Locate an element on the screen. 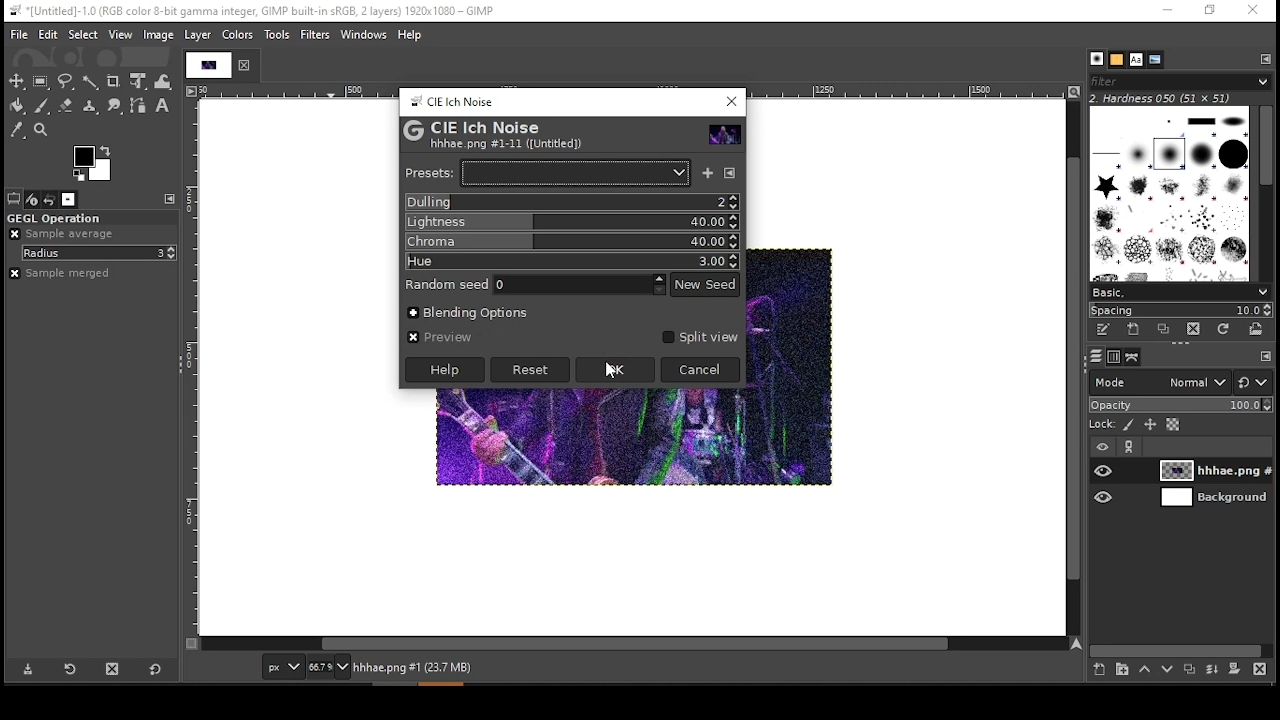 This screenshot has width=1280, height=720. heal tool is located at coordinates (87, 107).